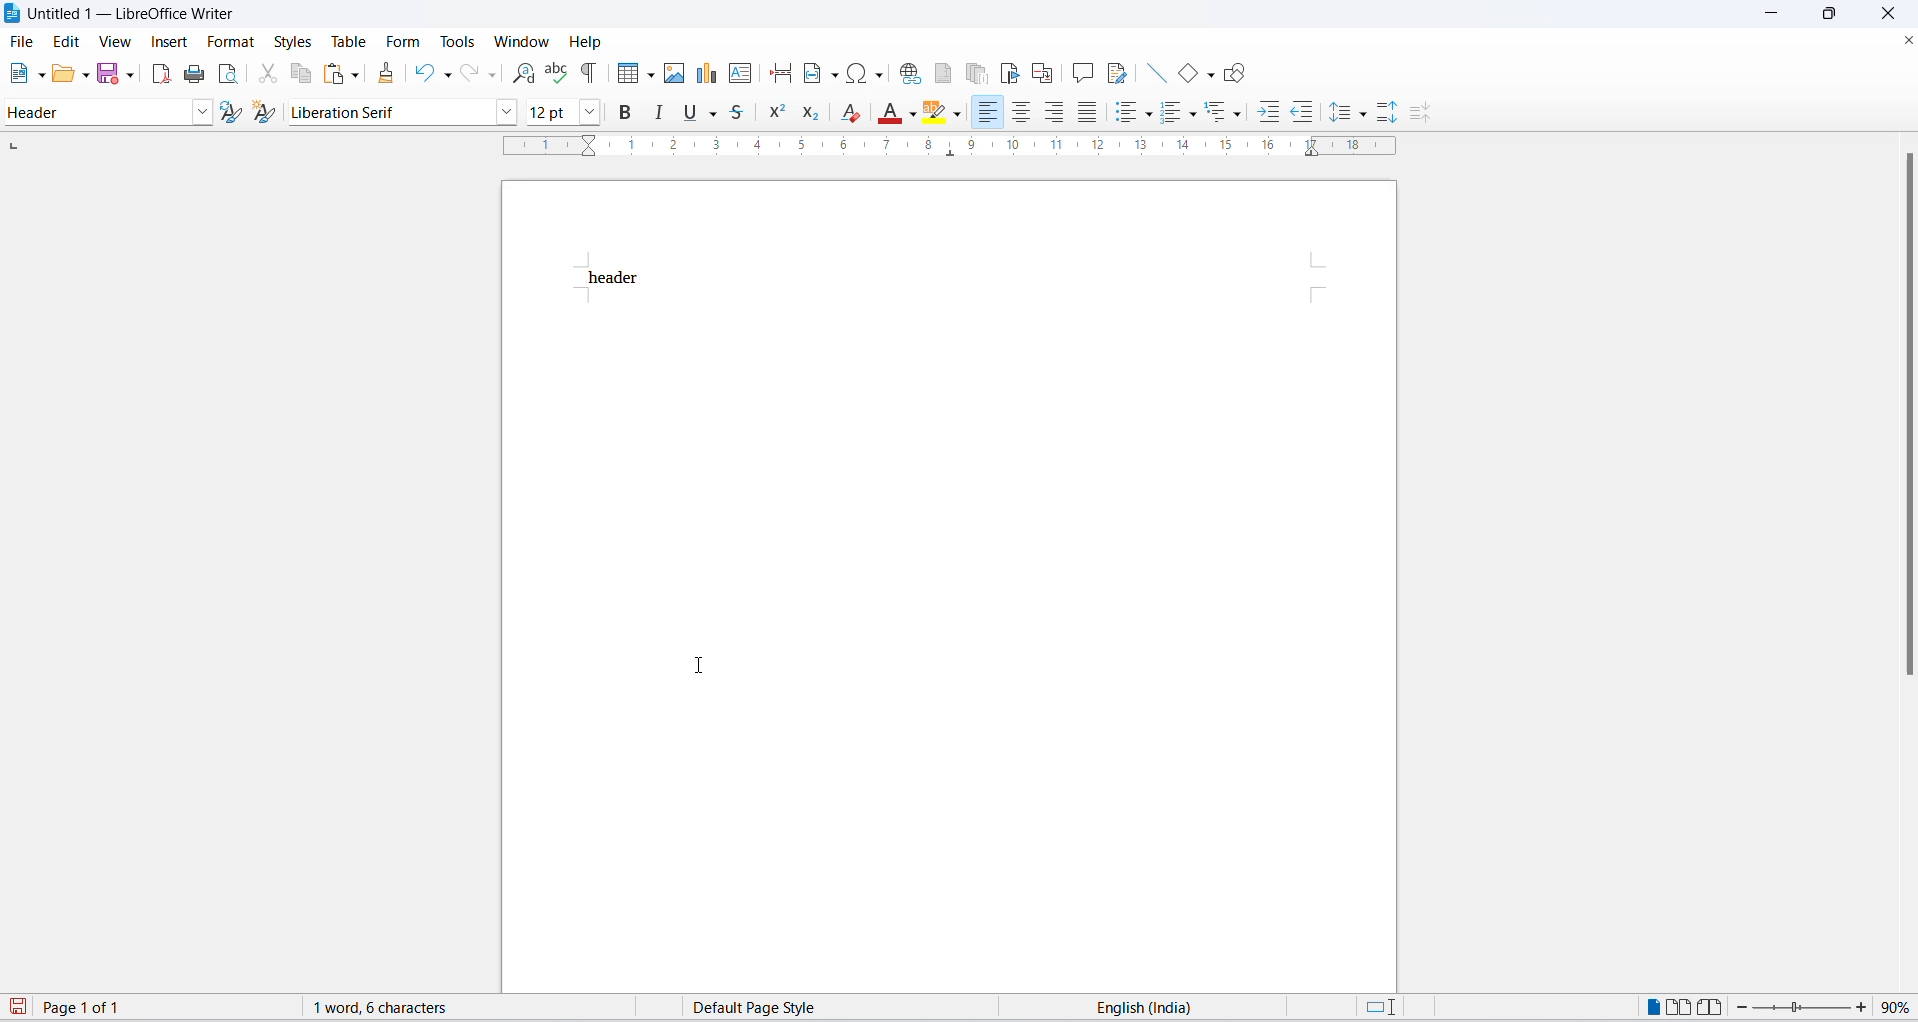  What do you see at coordinates (944, 72) in the screenshot?
I see `insert footnote` at bounding box center [944, 72].